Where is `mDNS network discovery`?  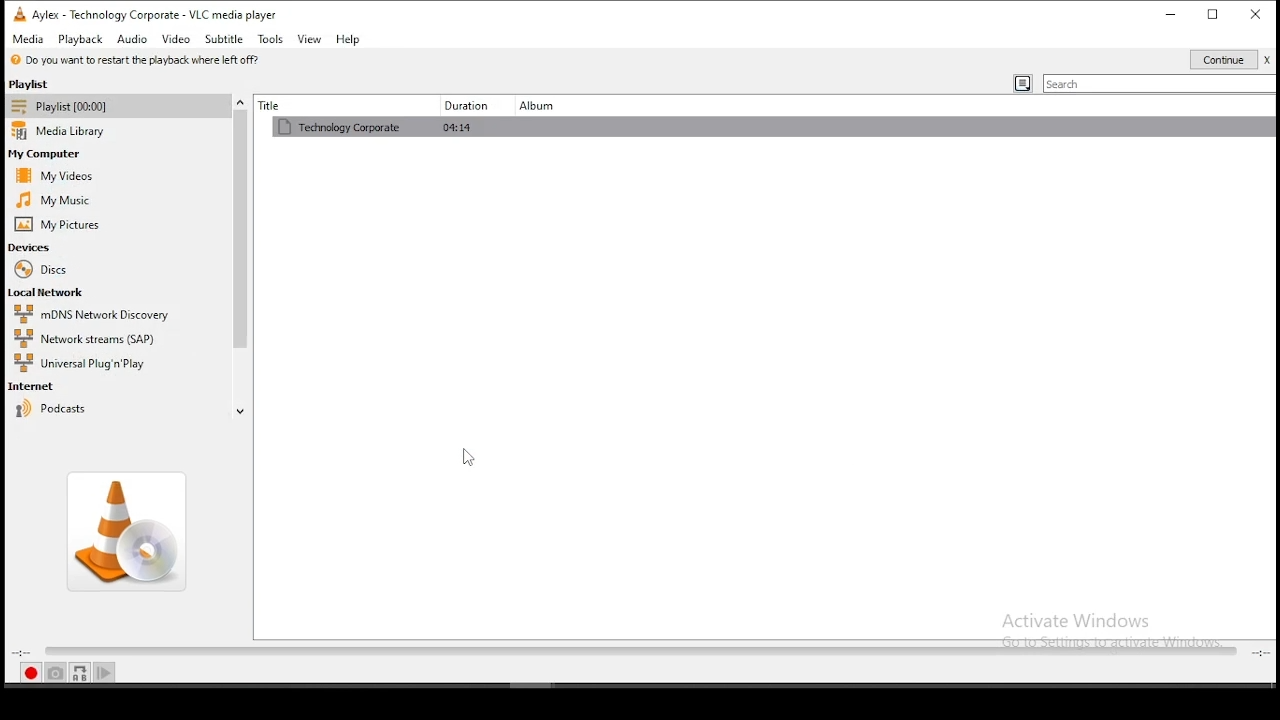
mDNS network discovery is located at coordinates (90, 315).